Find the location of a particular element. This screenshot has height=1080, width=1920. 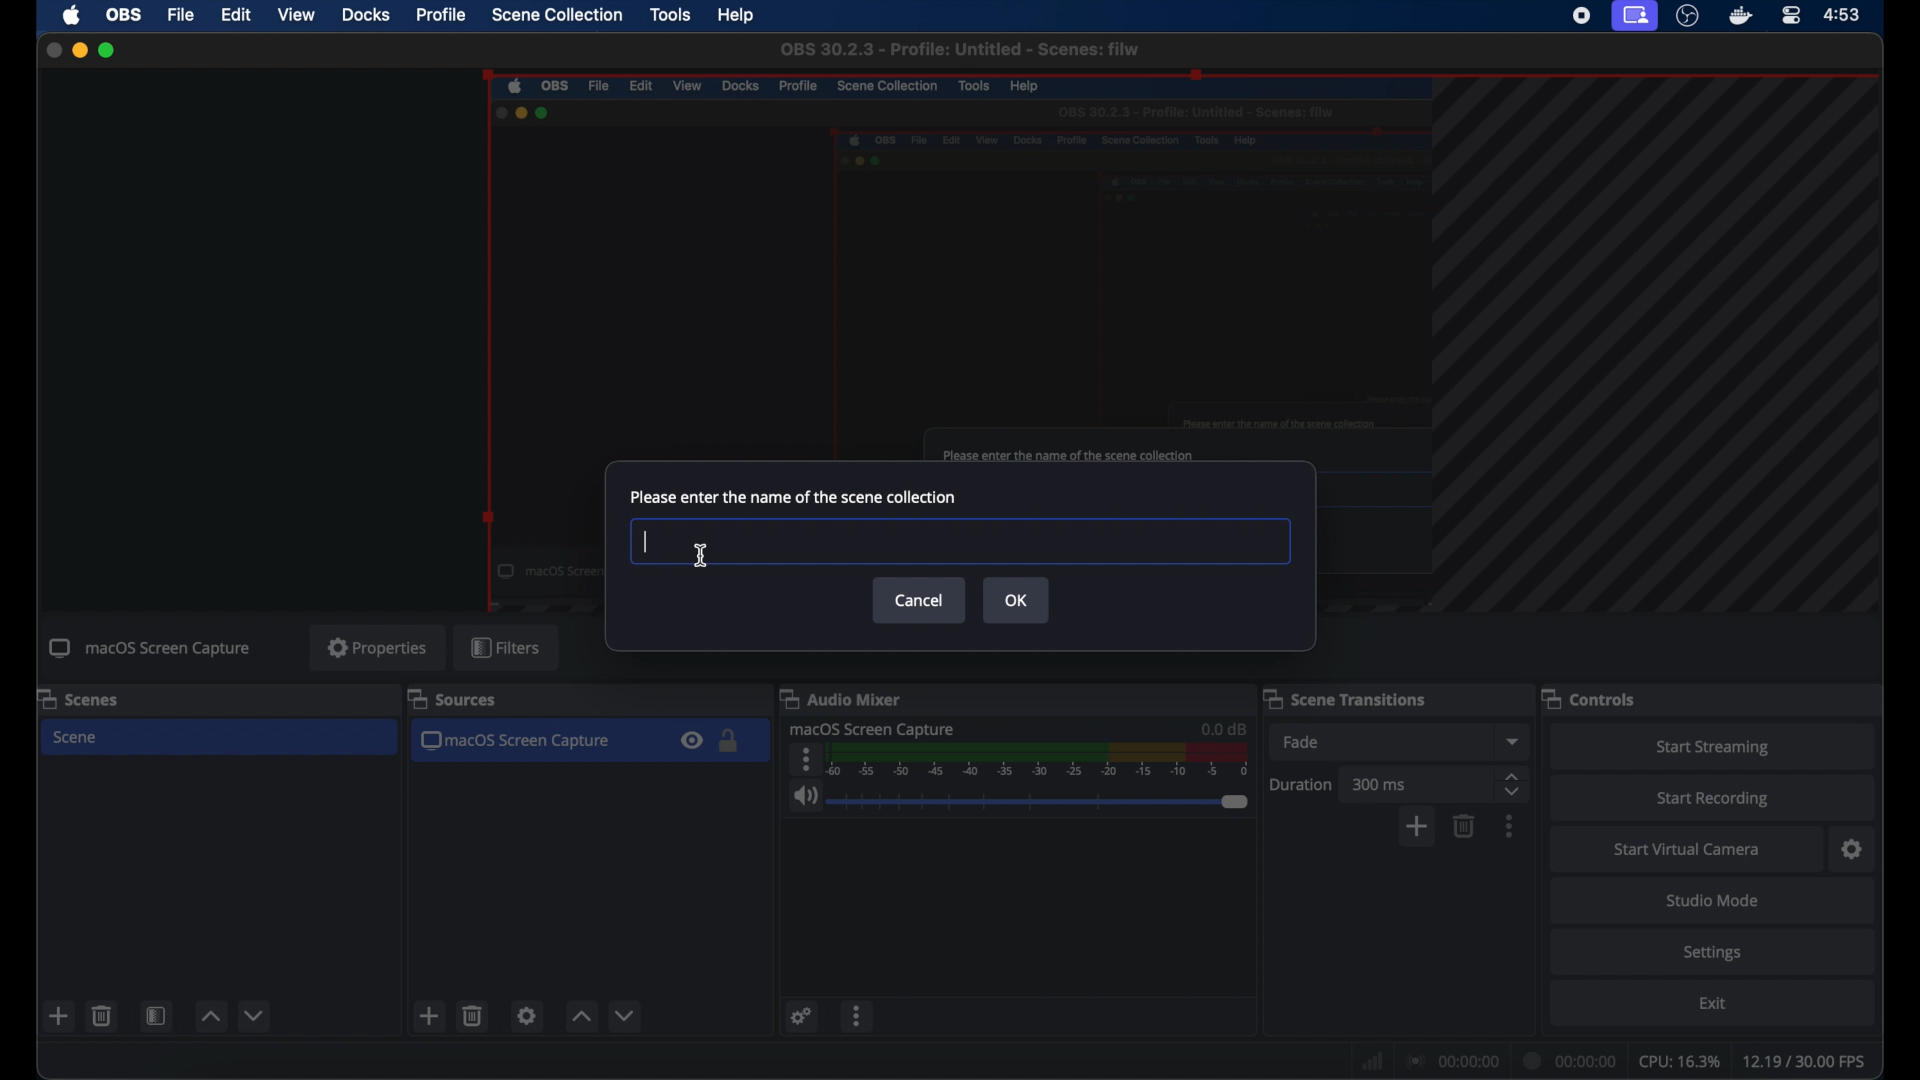

start virtual camera is located at coordinates (1689, 847).